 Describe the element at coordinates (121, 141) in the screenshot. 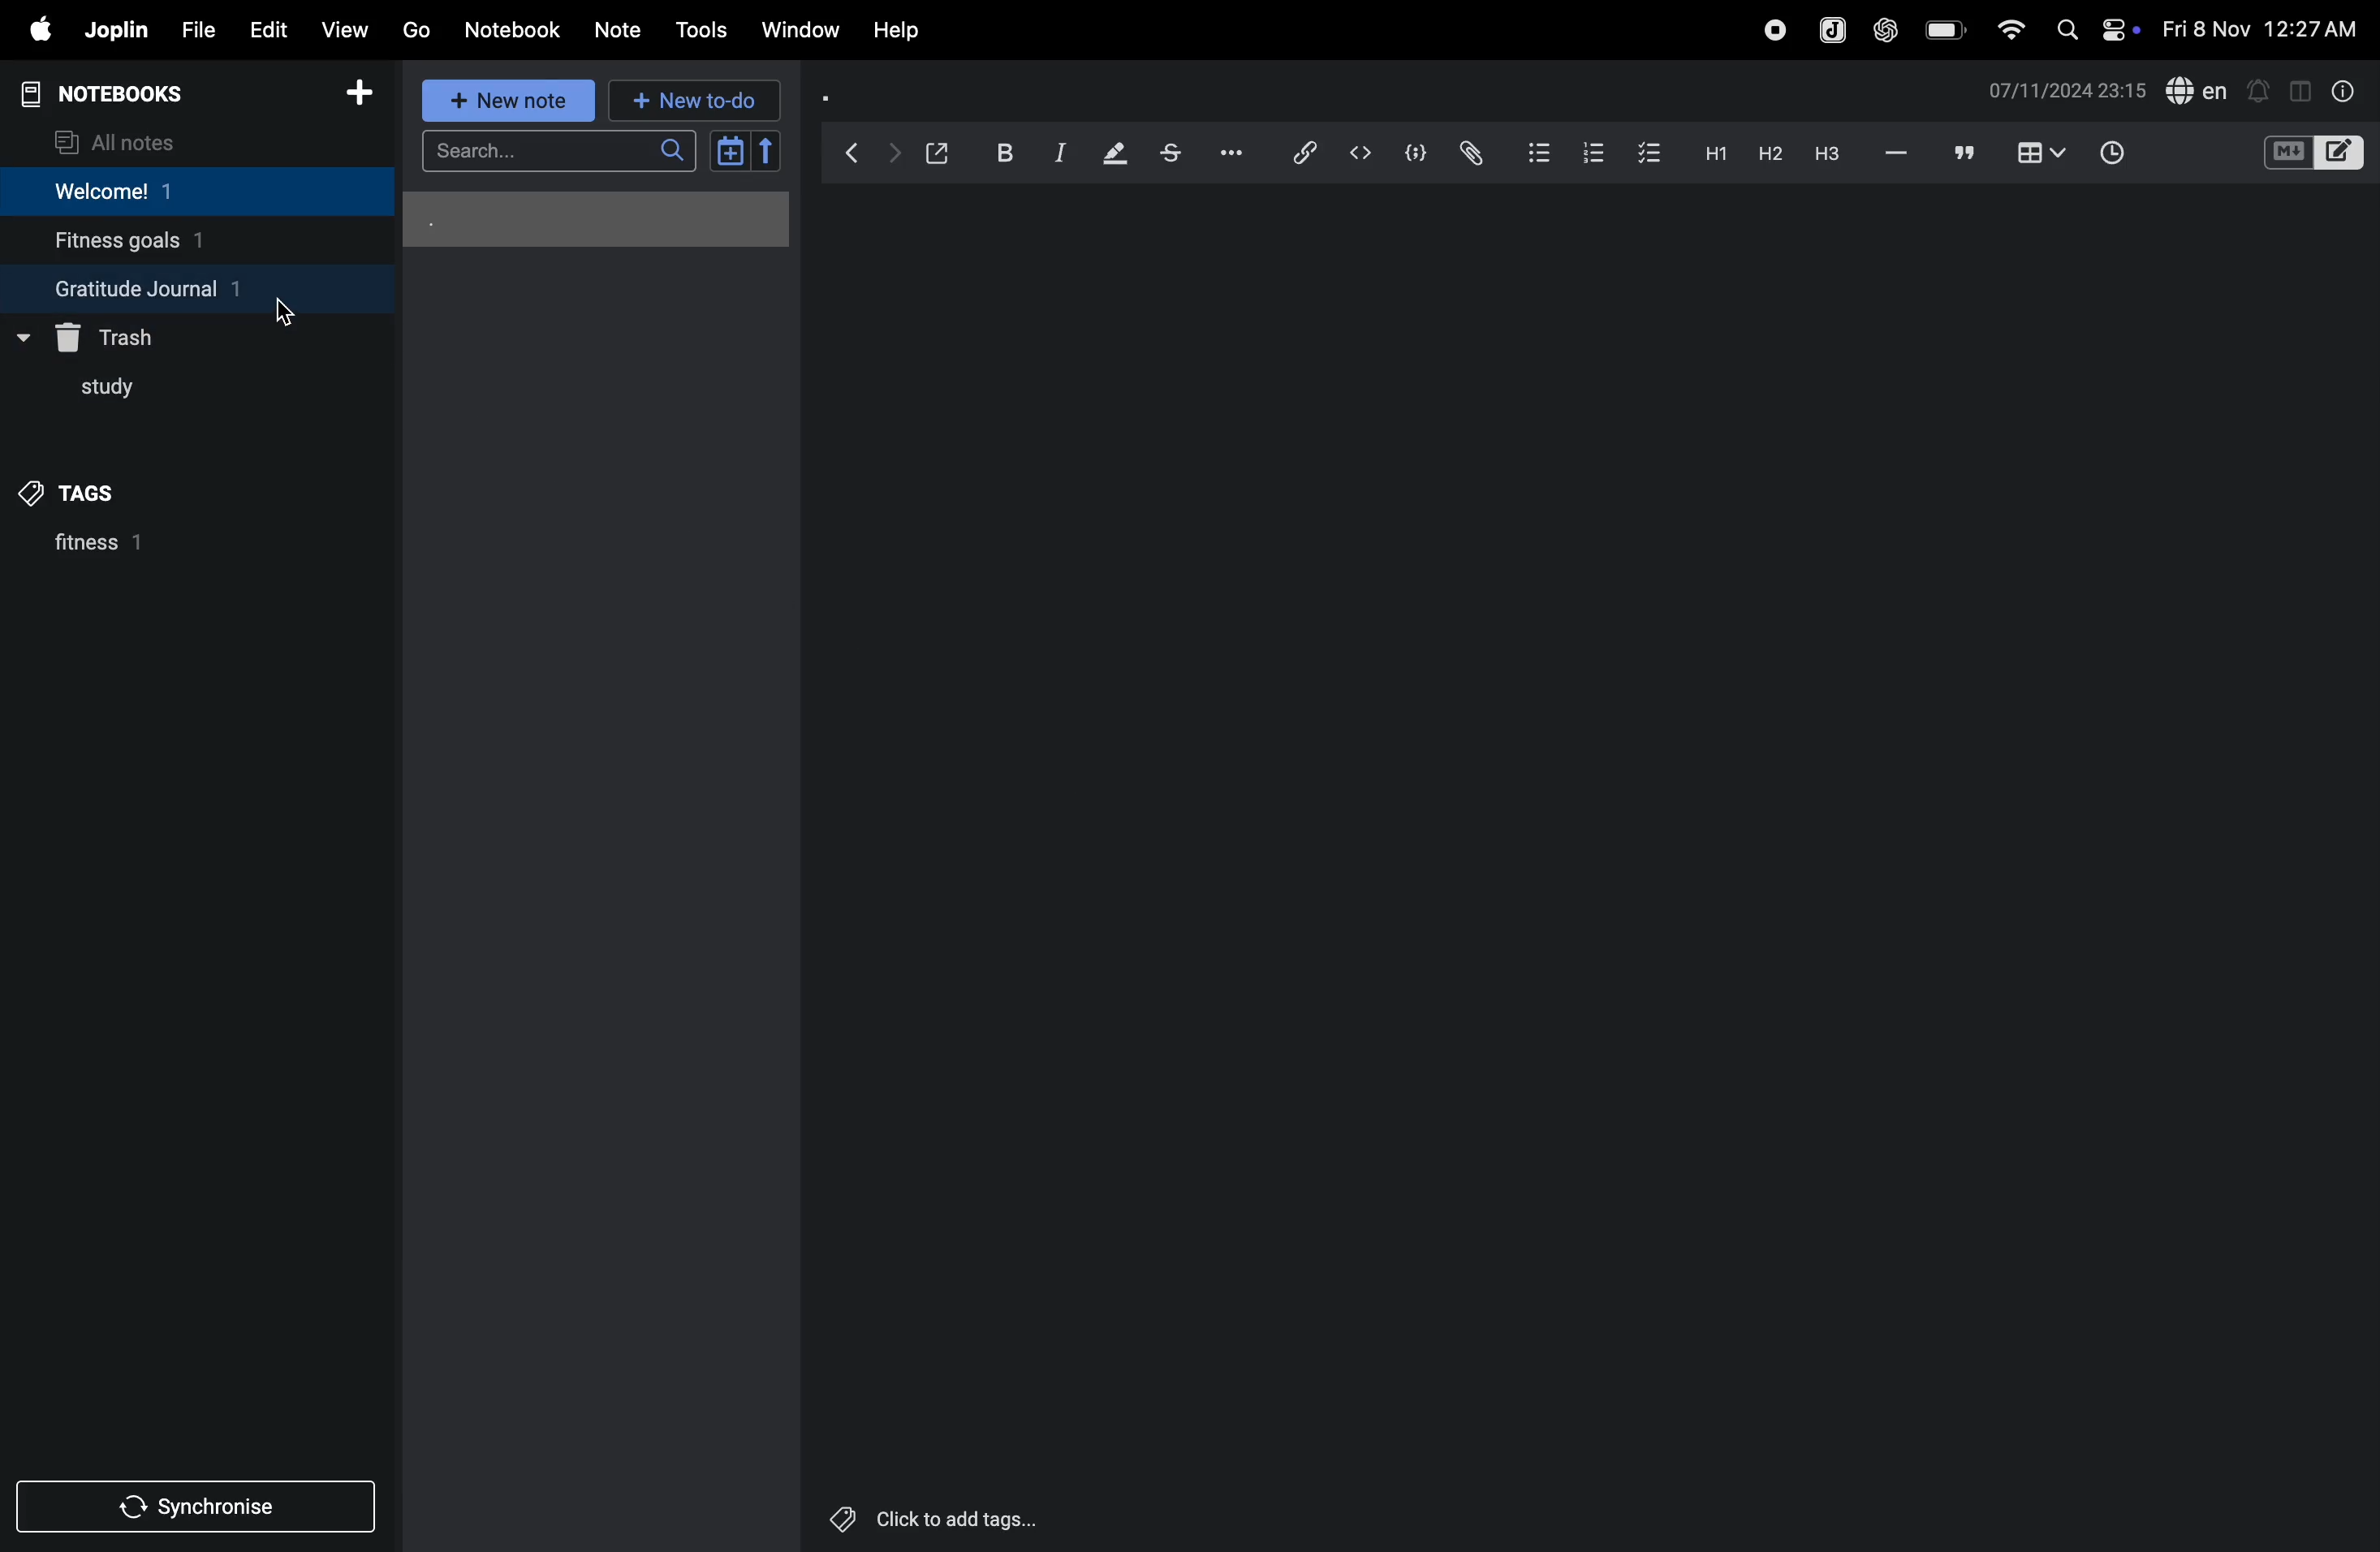

I see `all notes` at that location.